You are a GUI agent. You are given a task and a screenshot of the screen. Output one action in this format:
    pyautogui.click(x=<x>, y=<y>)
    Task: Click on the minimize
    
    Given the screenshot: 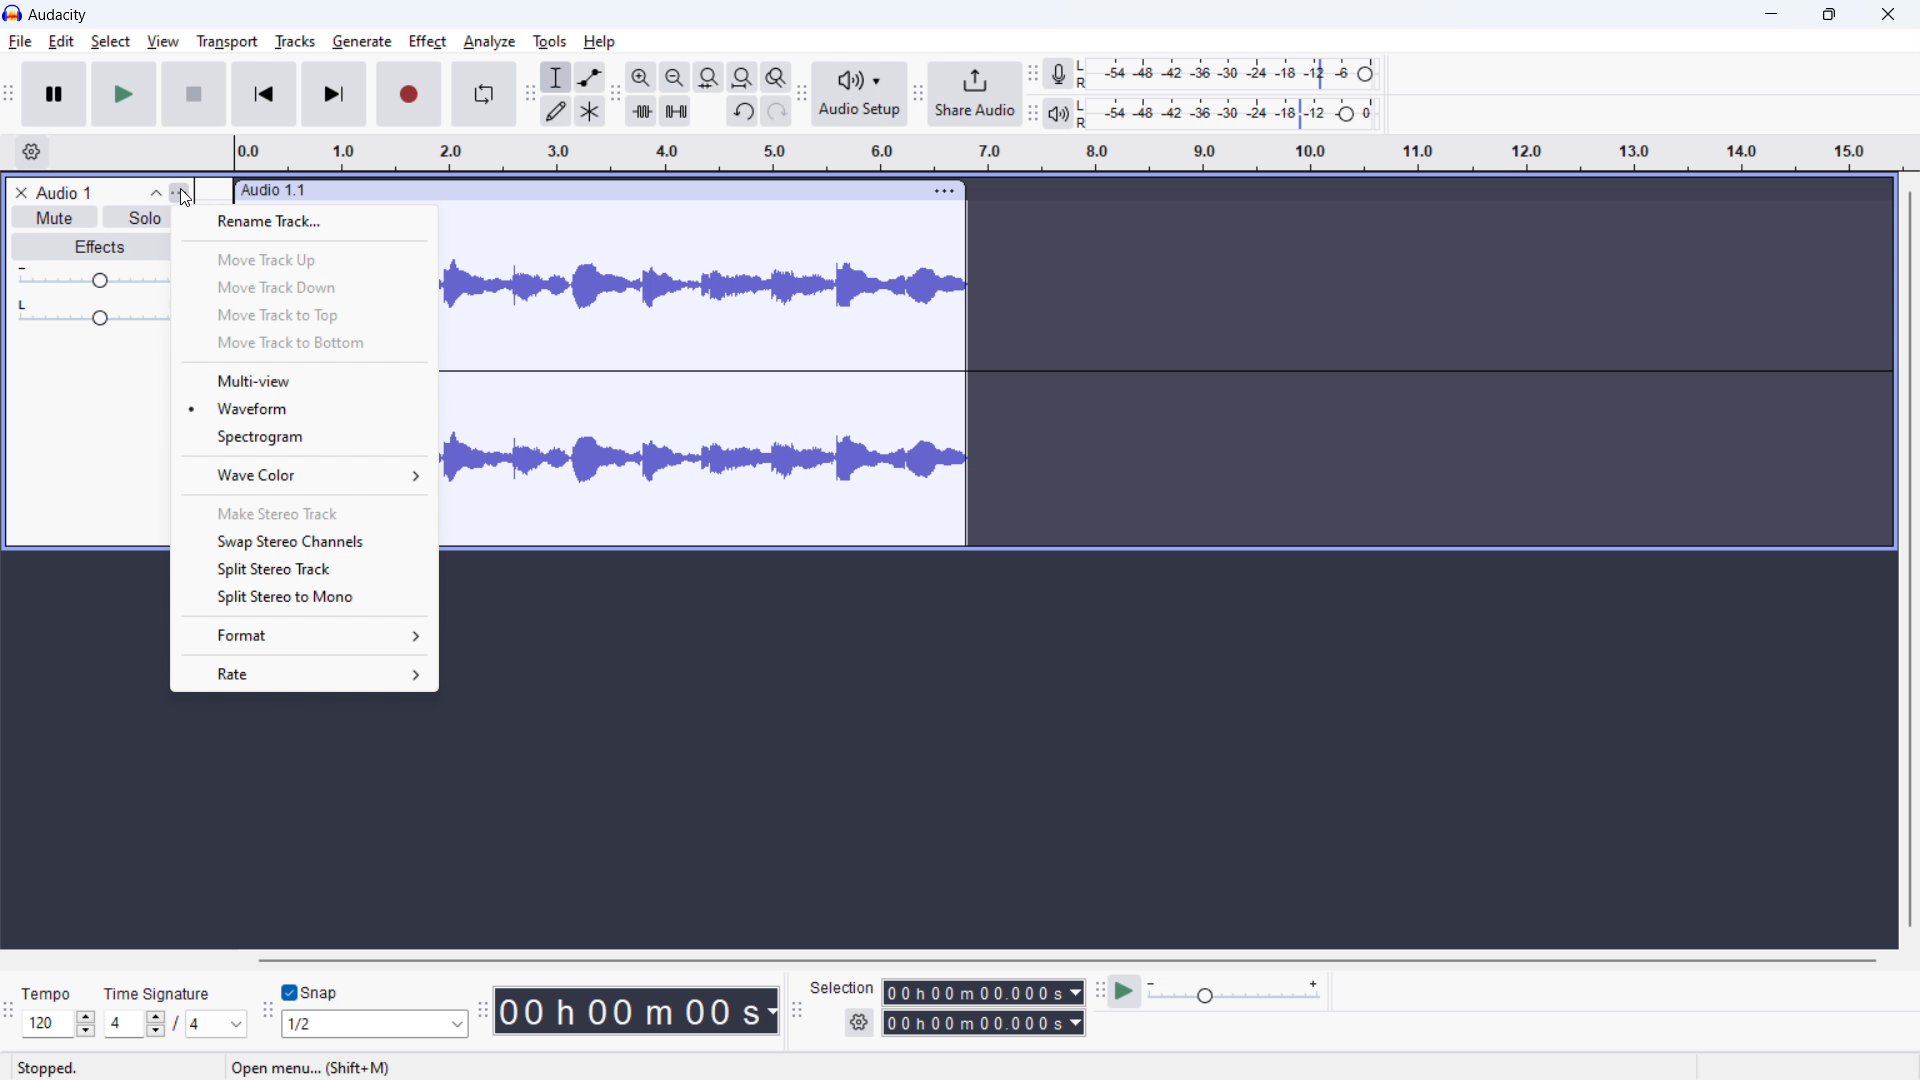 What is the action you would take?
    pyautogui.click(x=1768, y=15)
    